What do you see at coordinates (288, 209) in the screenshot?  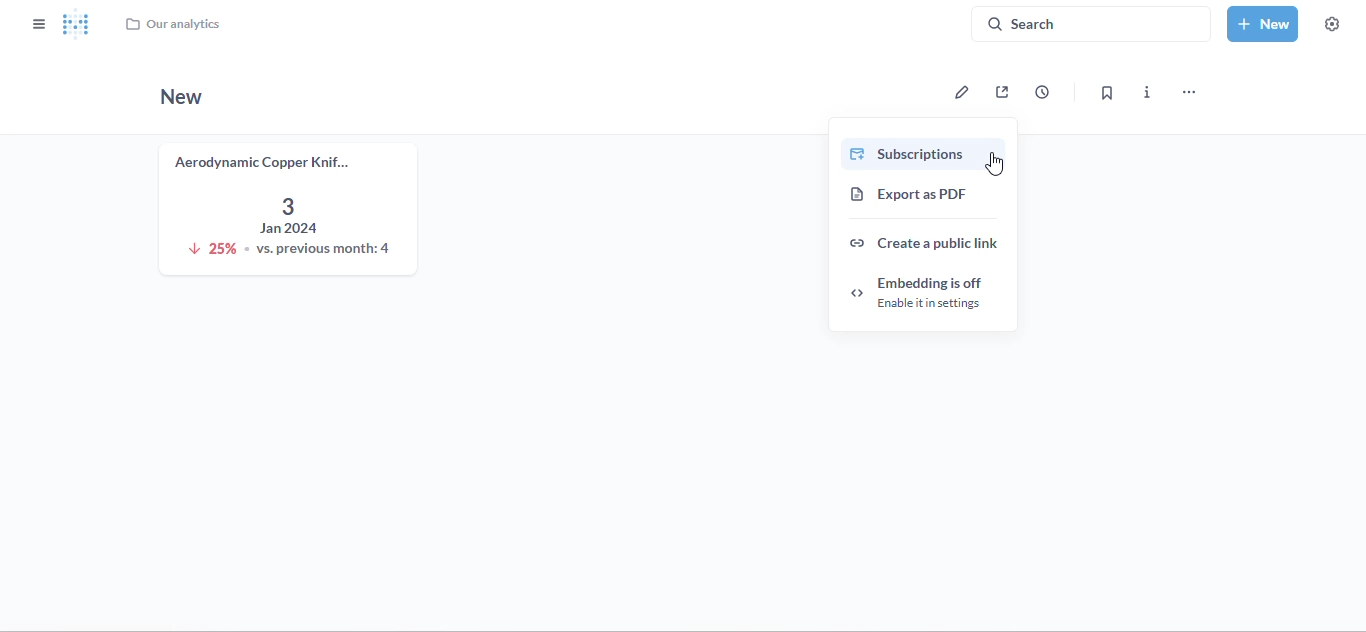 I see `aerodynamic copper knife trend` at bounding box center [288, 209].